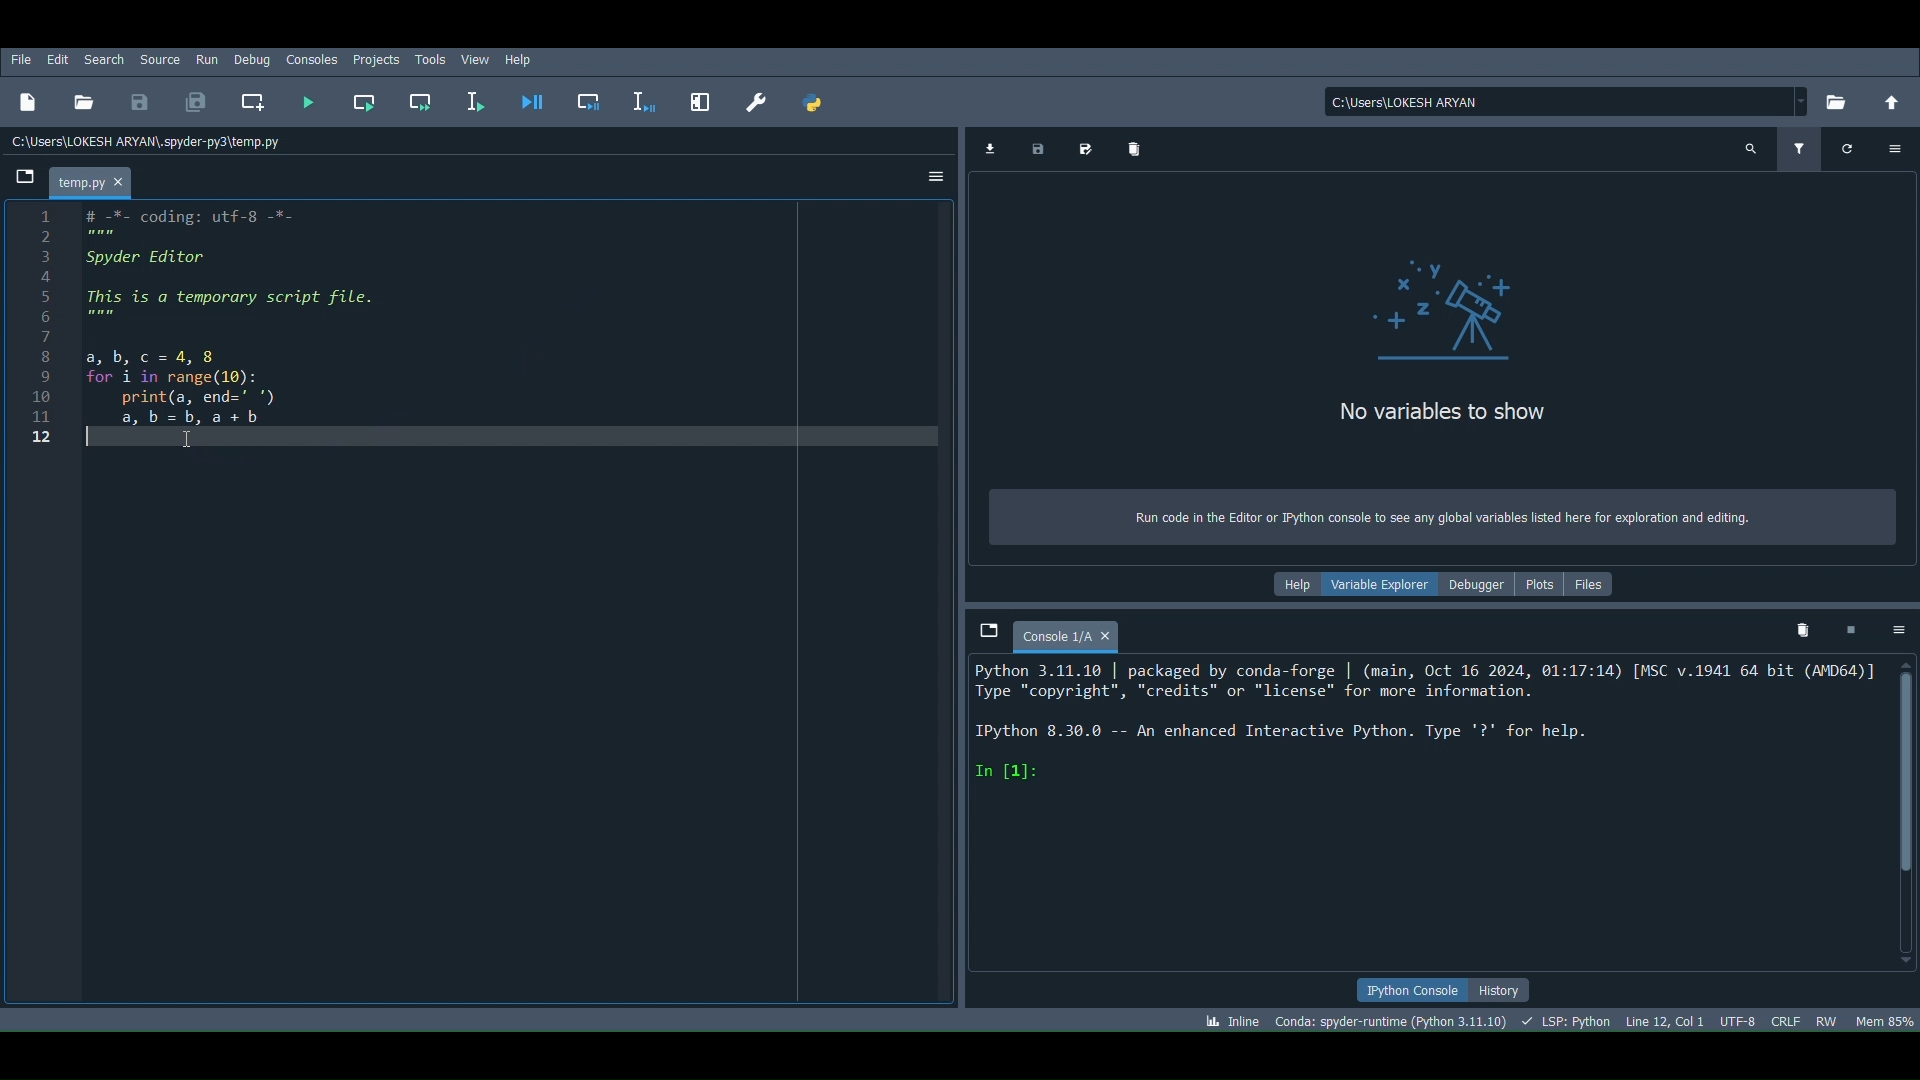 This screenshot has height=1080, width=1920. I want to click on File permissions, so click(1826, 1018).